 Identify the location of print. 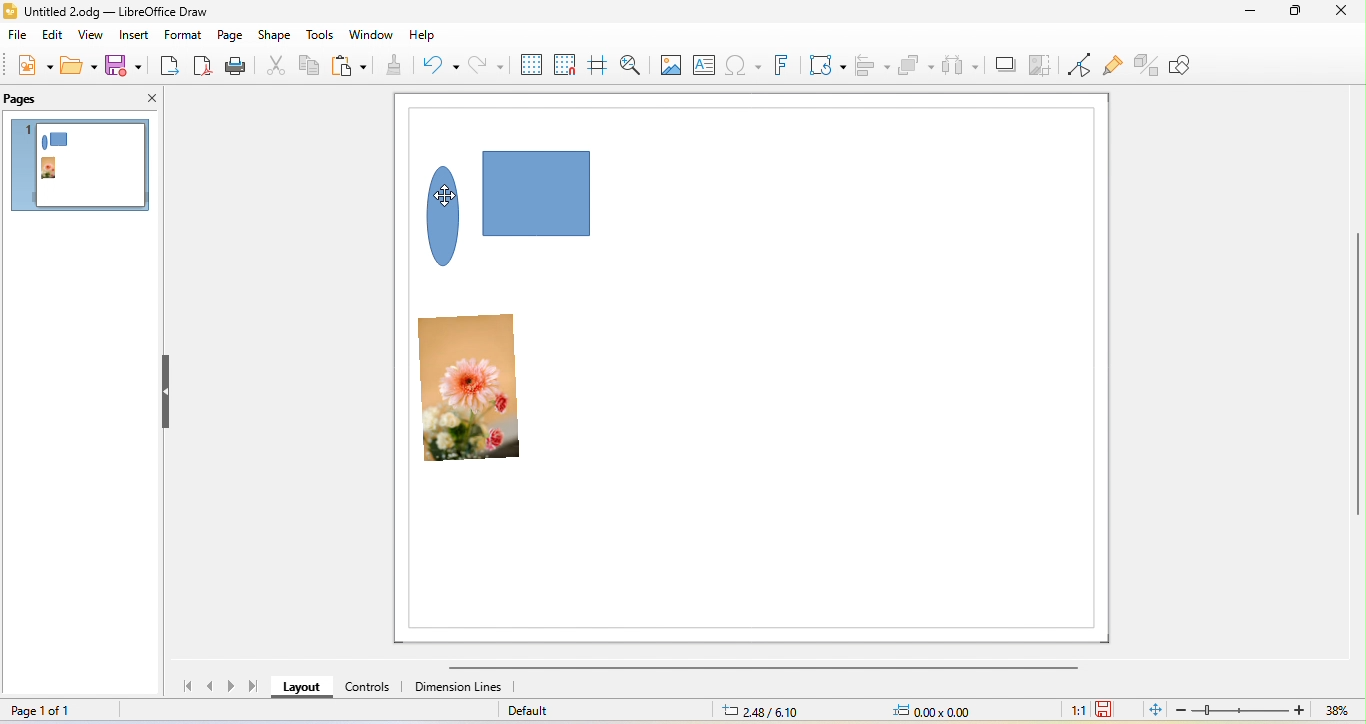
(240, 66).